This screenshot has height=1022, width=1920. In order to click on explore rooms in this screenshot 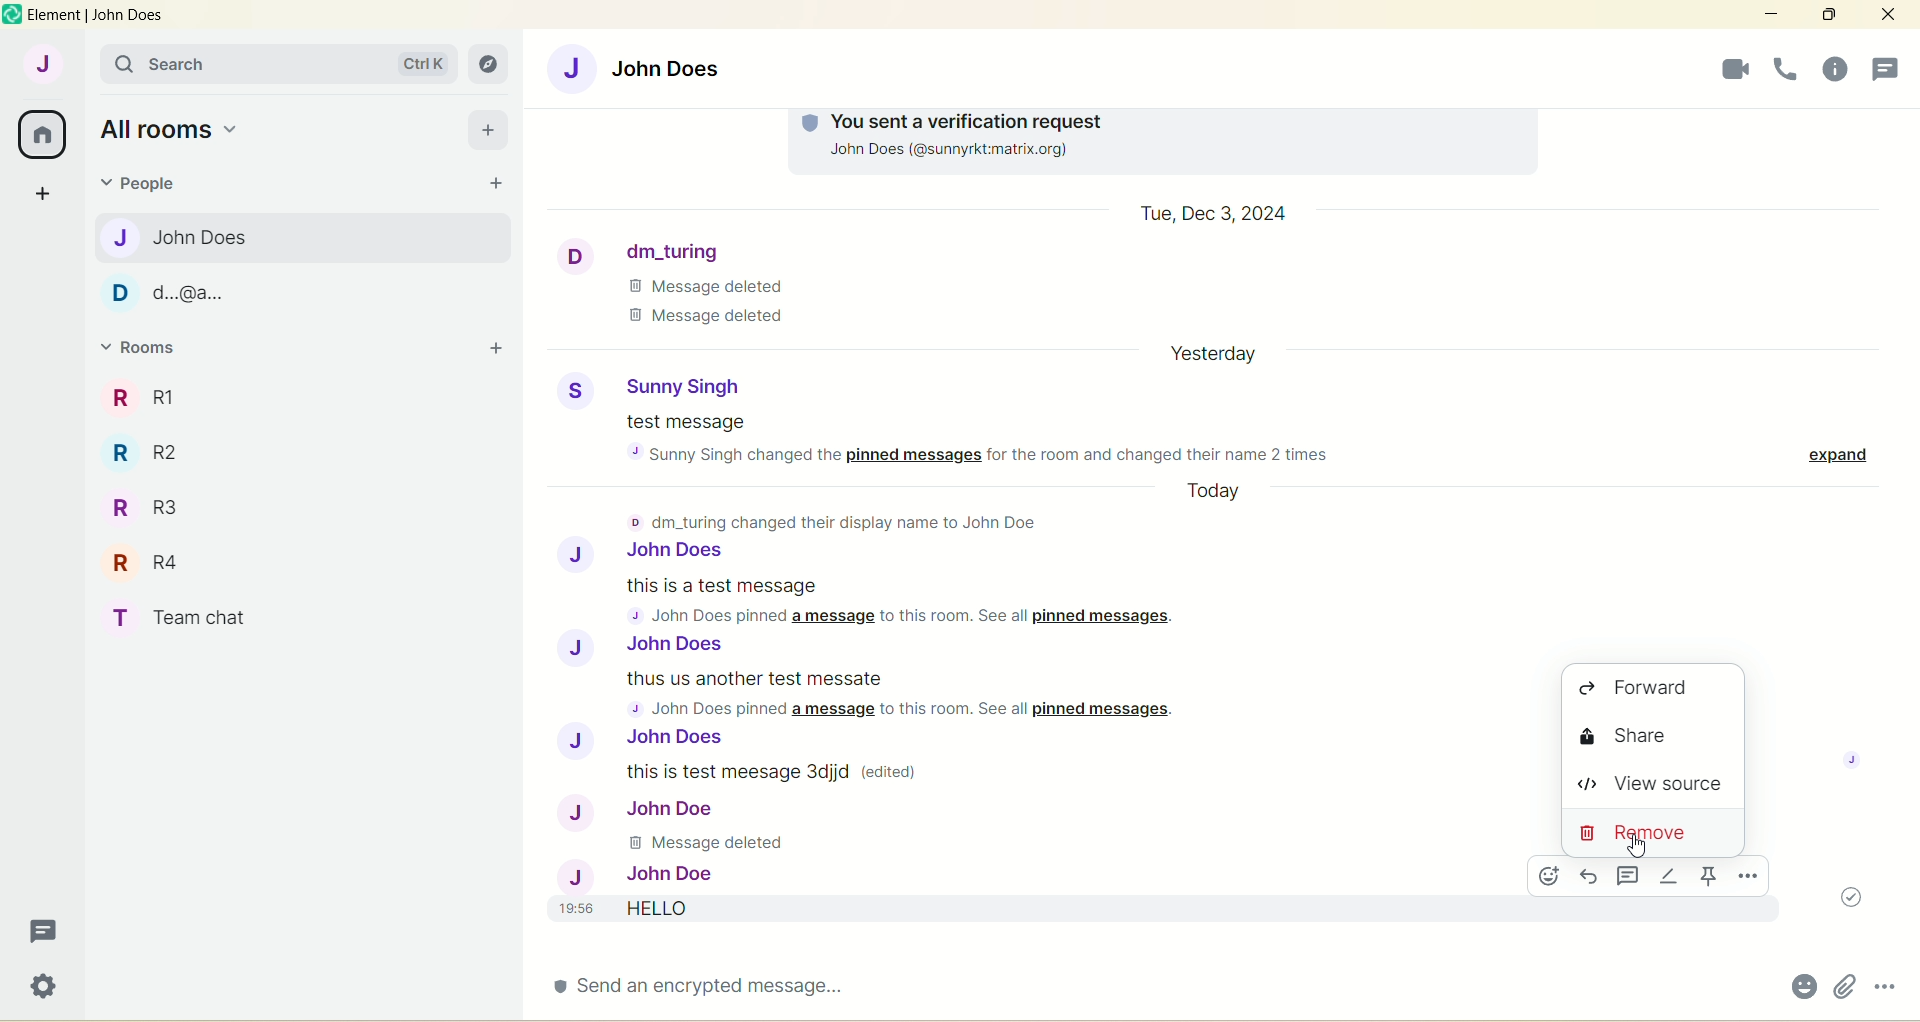, I will do `click(490, 63)`.